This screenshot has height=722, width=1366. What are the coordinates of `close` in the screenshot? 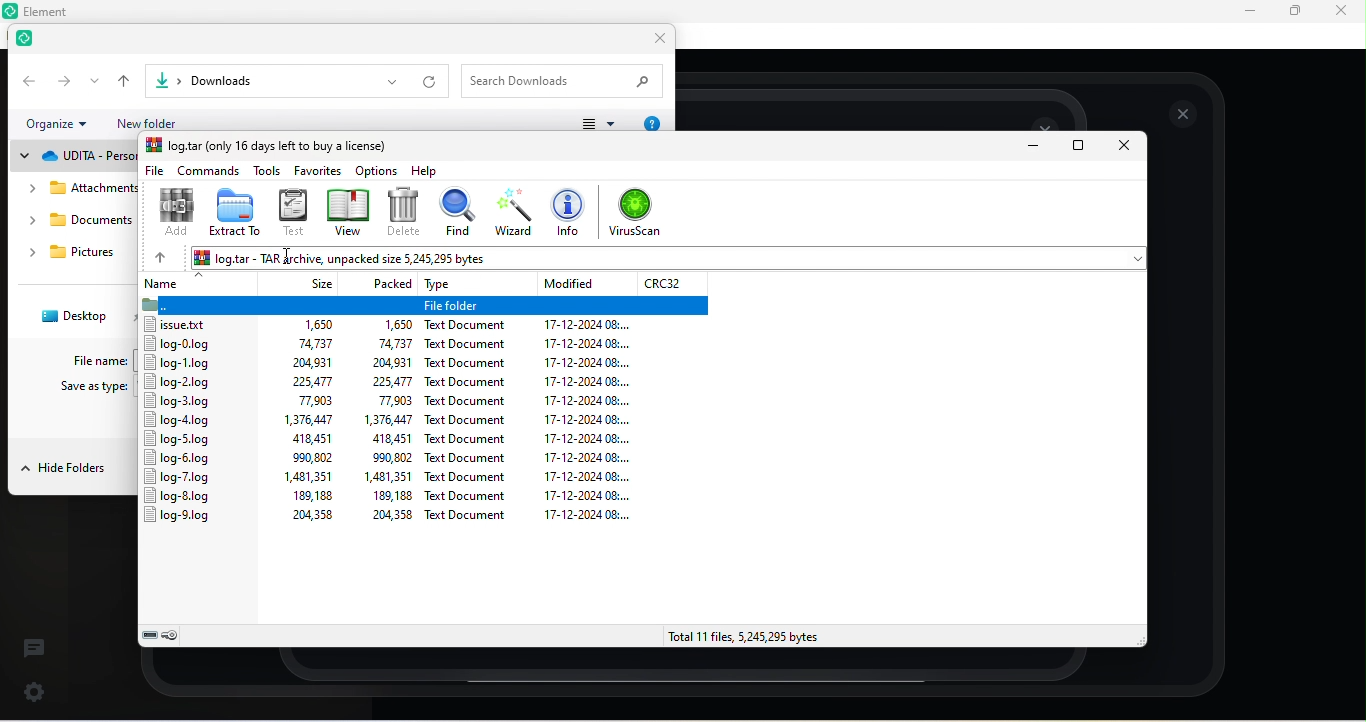 It's located at (1340, 10).